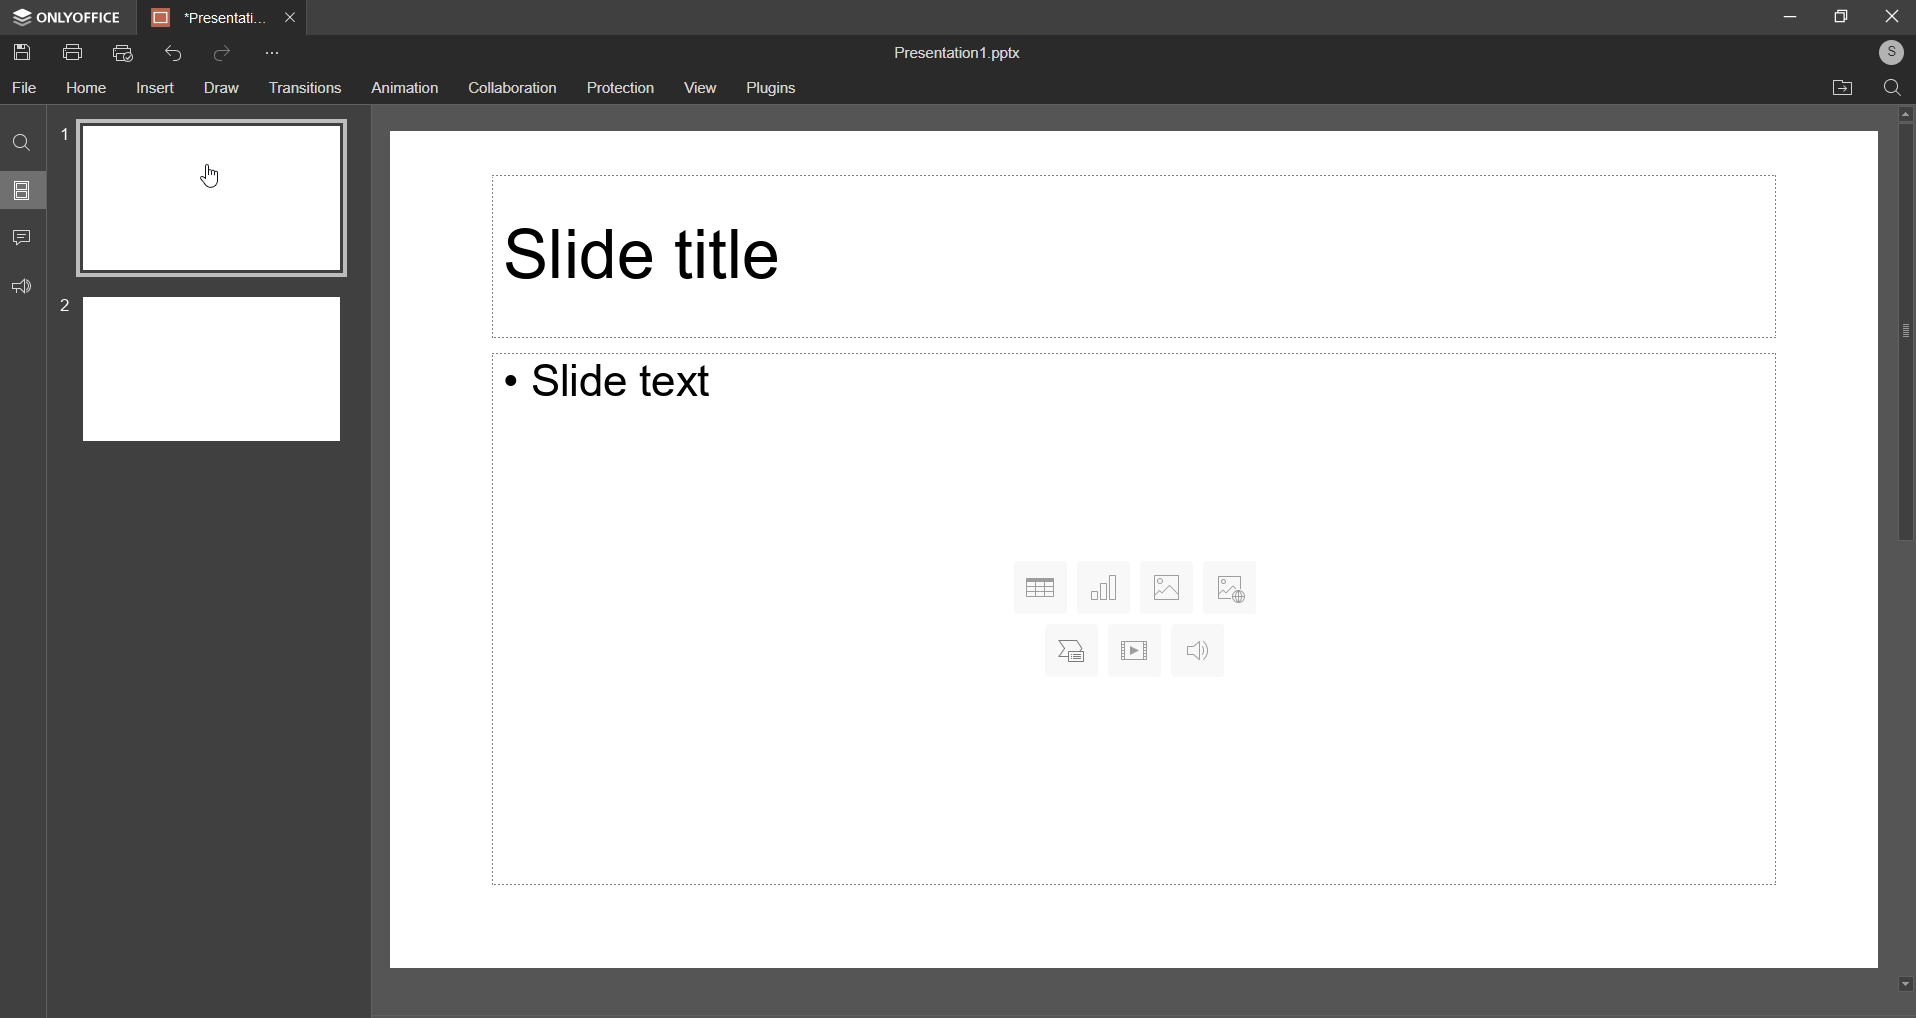 The width and height of the screenshot is (1916, 1018). What do you see at coordinates (1895, 759) in the screenshot?
I see `Scroll bar` at bounding box center [1895, 759].